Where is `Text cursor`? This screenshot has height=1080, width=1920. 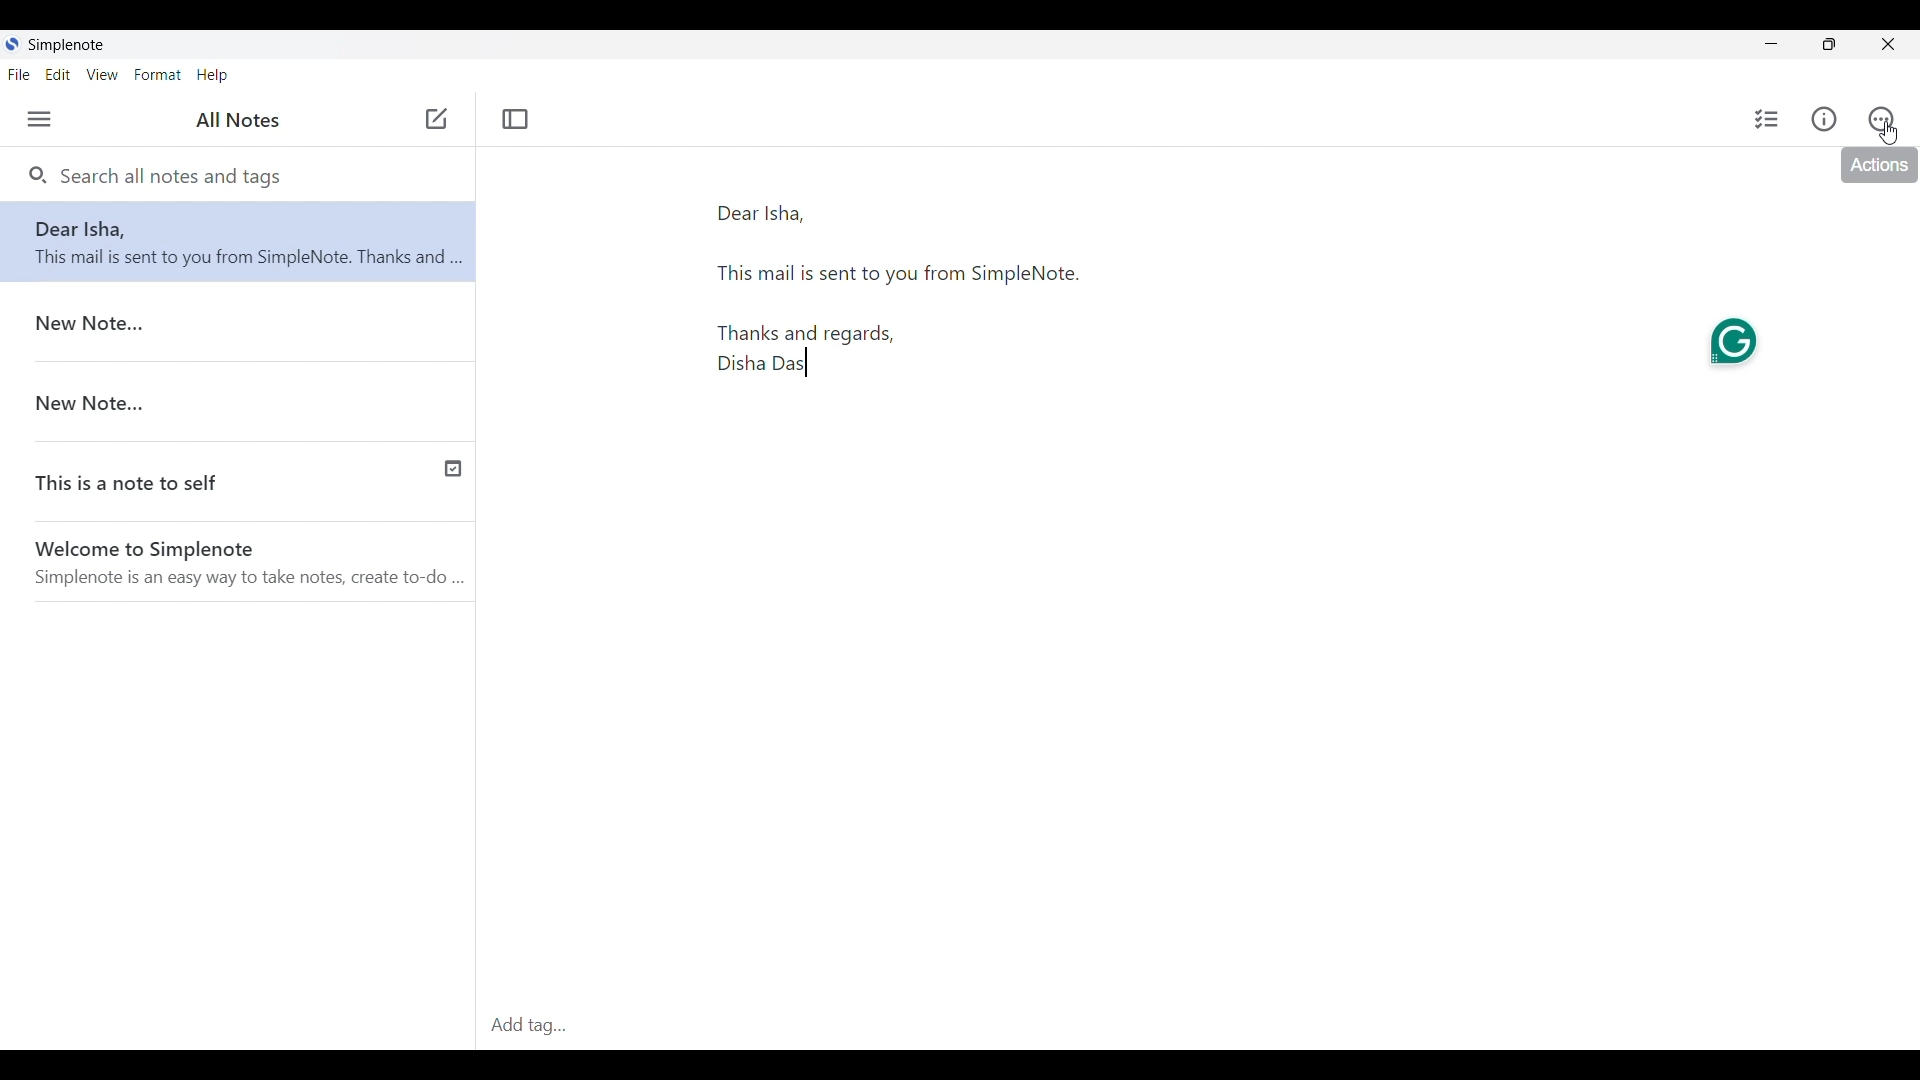 Text cursor is located at coordinates (818, 370).